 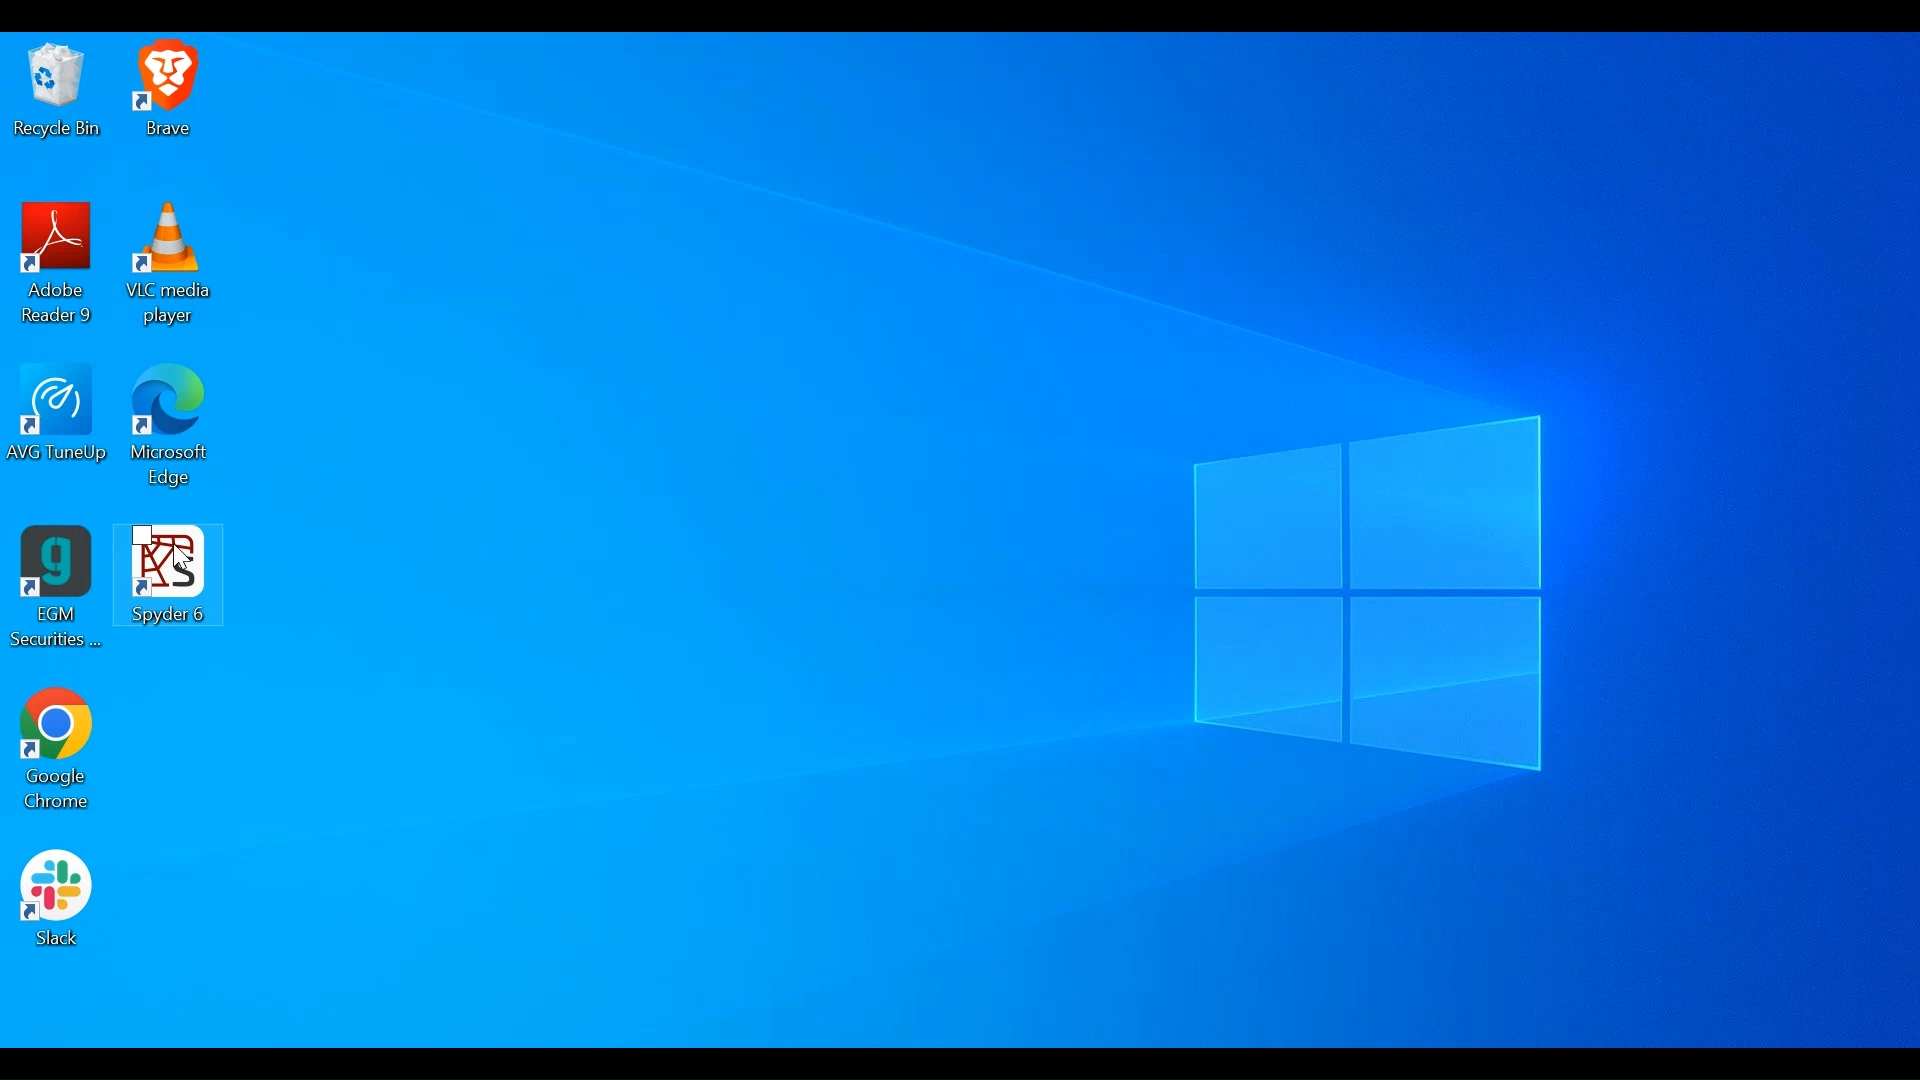 I want to click on Google Chrome Desktop Icon, so click(x=54, y=753).